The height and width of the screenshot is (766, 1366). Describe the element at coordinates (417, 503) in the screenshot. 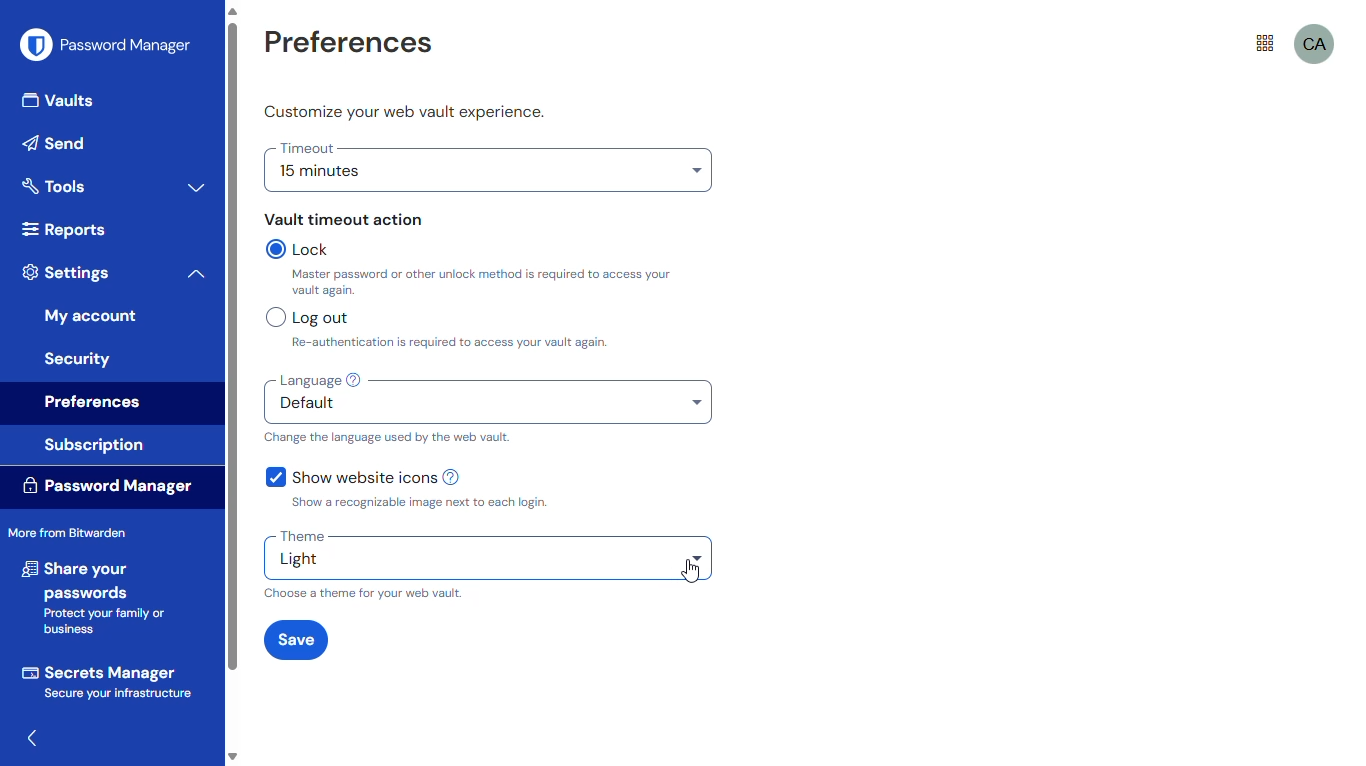

I see `show a recognizable image next to each login.` at that location.